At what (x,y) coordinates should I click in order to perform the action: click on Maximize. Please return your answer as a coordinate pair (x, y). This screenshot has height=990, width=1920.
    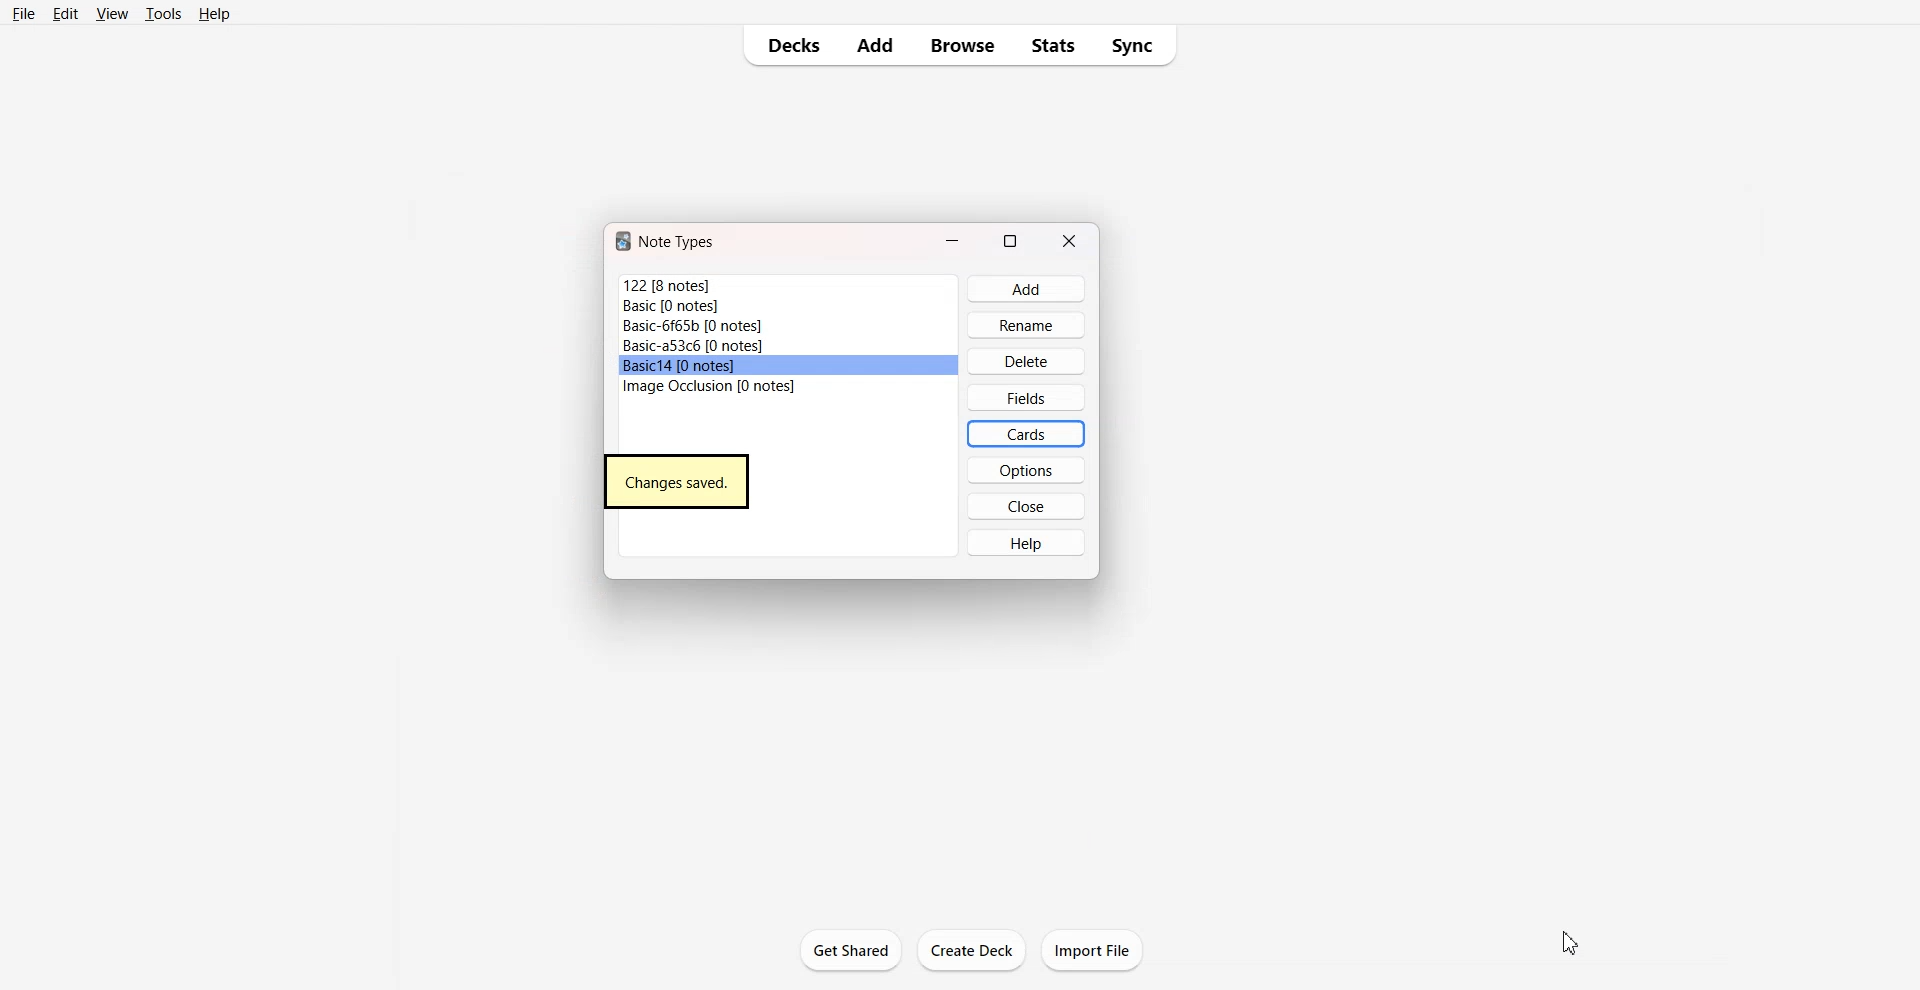
    Looking at the image, I should click on (1011, 239).